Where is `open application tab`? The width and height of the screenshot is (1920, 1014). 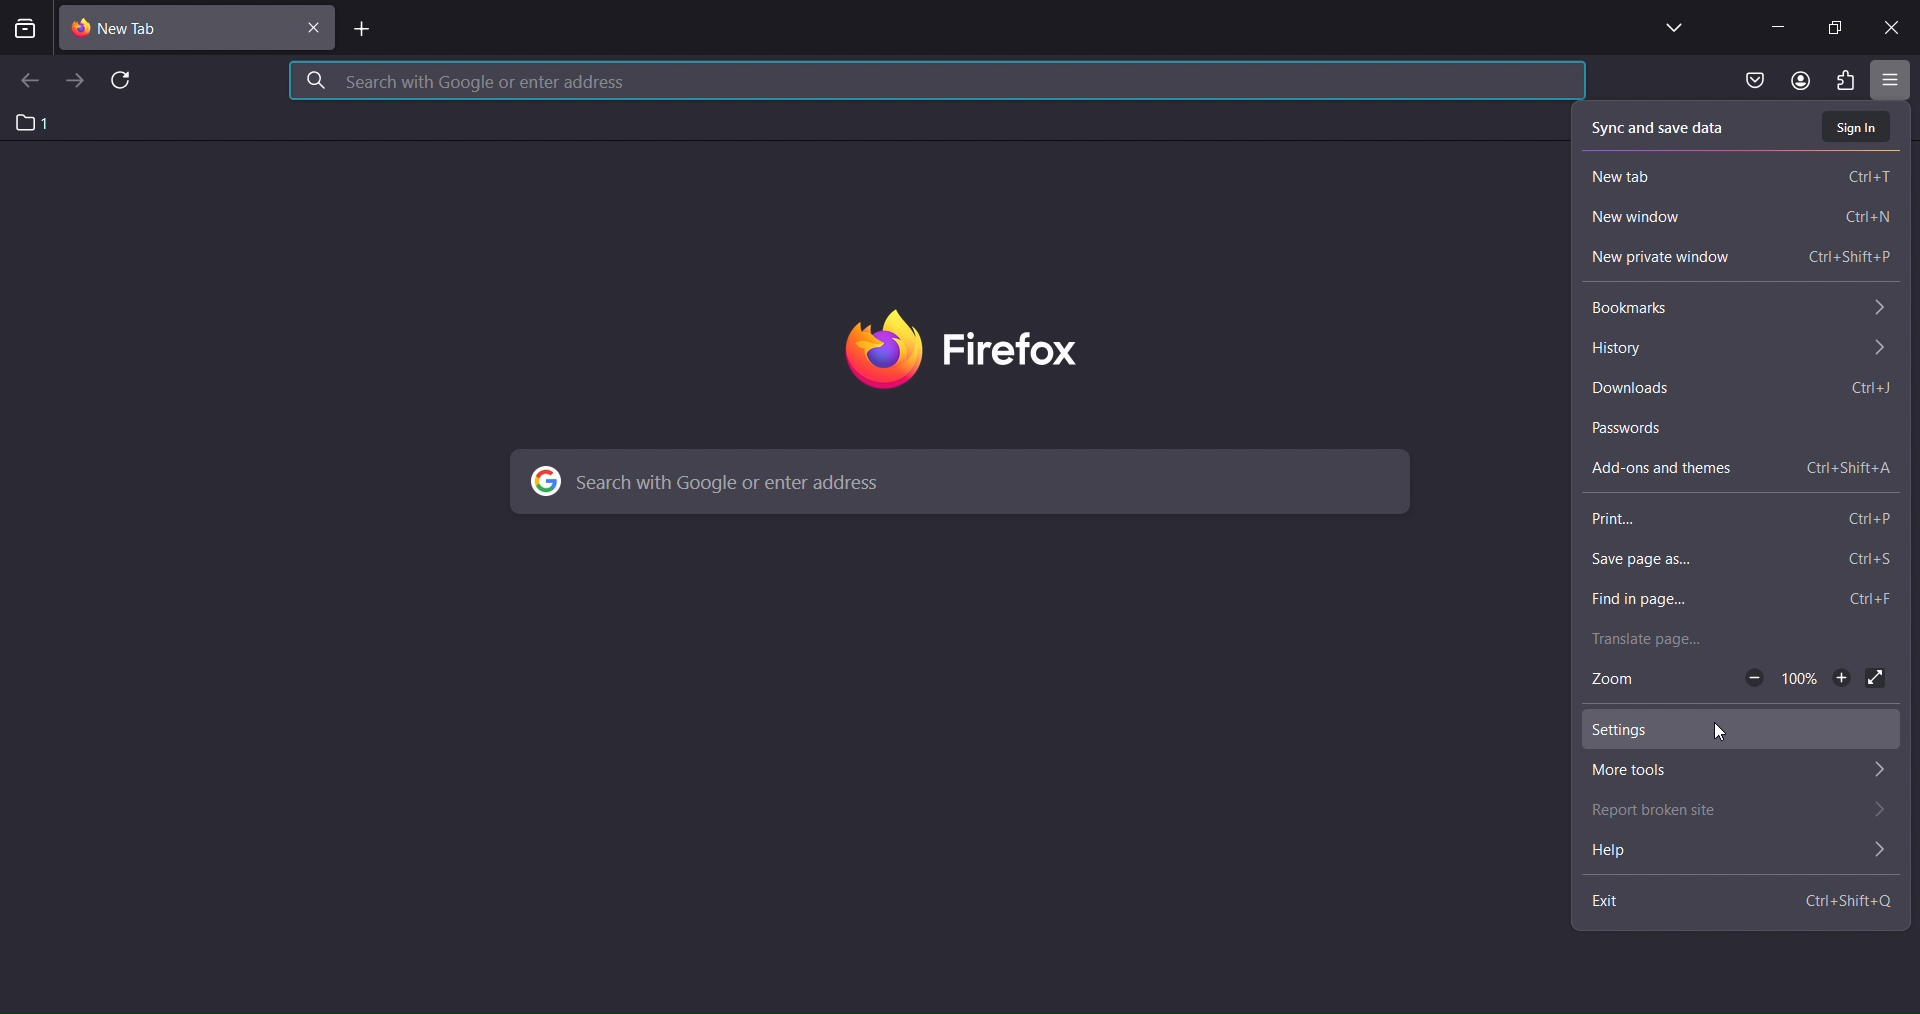 open application tab is located at coordinates (1888, 84).